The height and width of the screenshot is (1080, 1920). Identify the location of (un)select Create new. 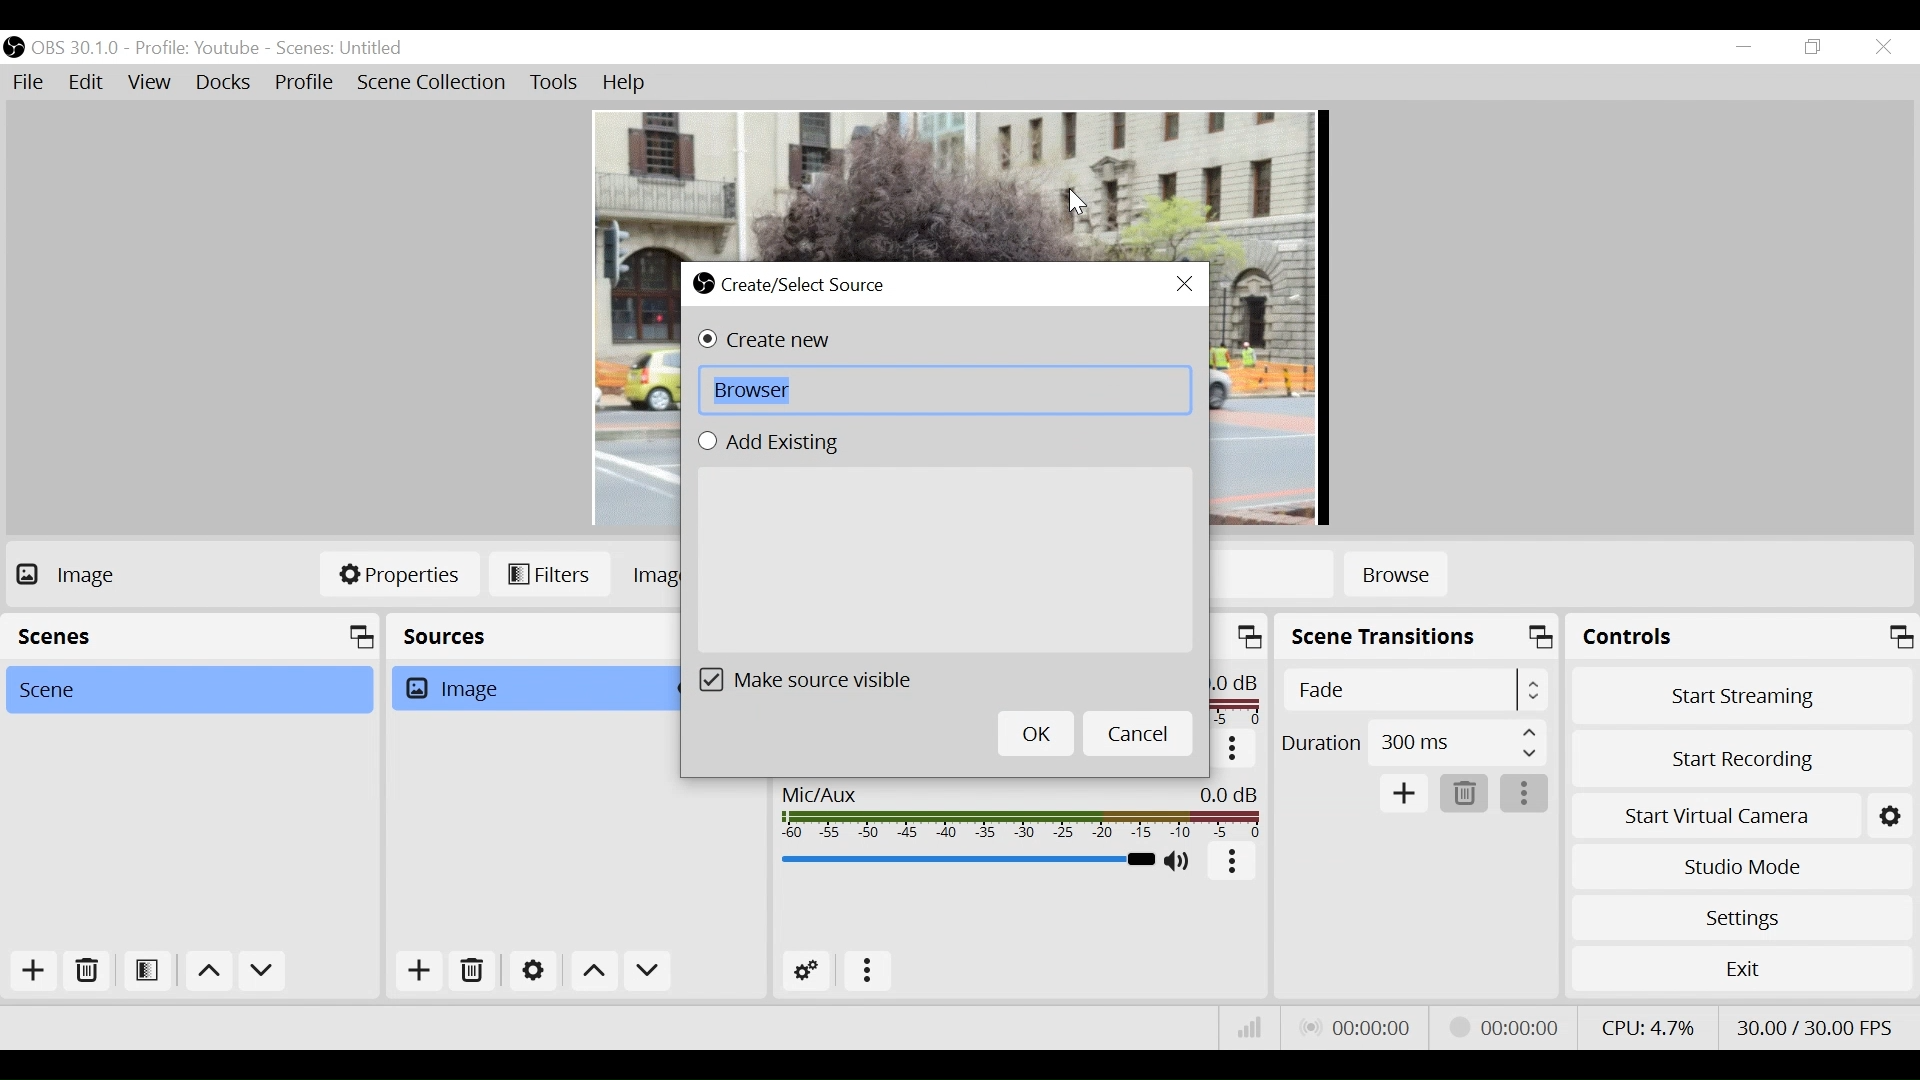
(761, 339).